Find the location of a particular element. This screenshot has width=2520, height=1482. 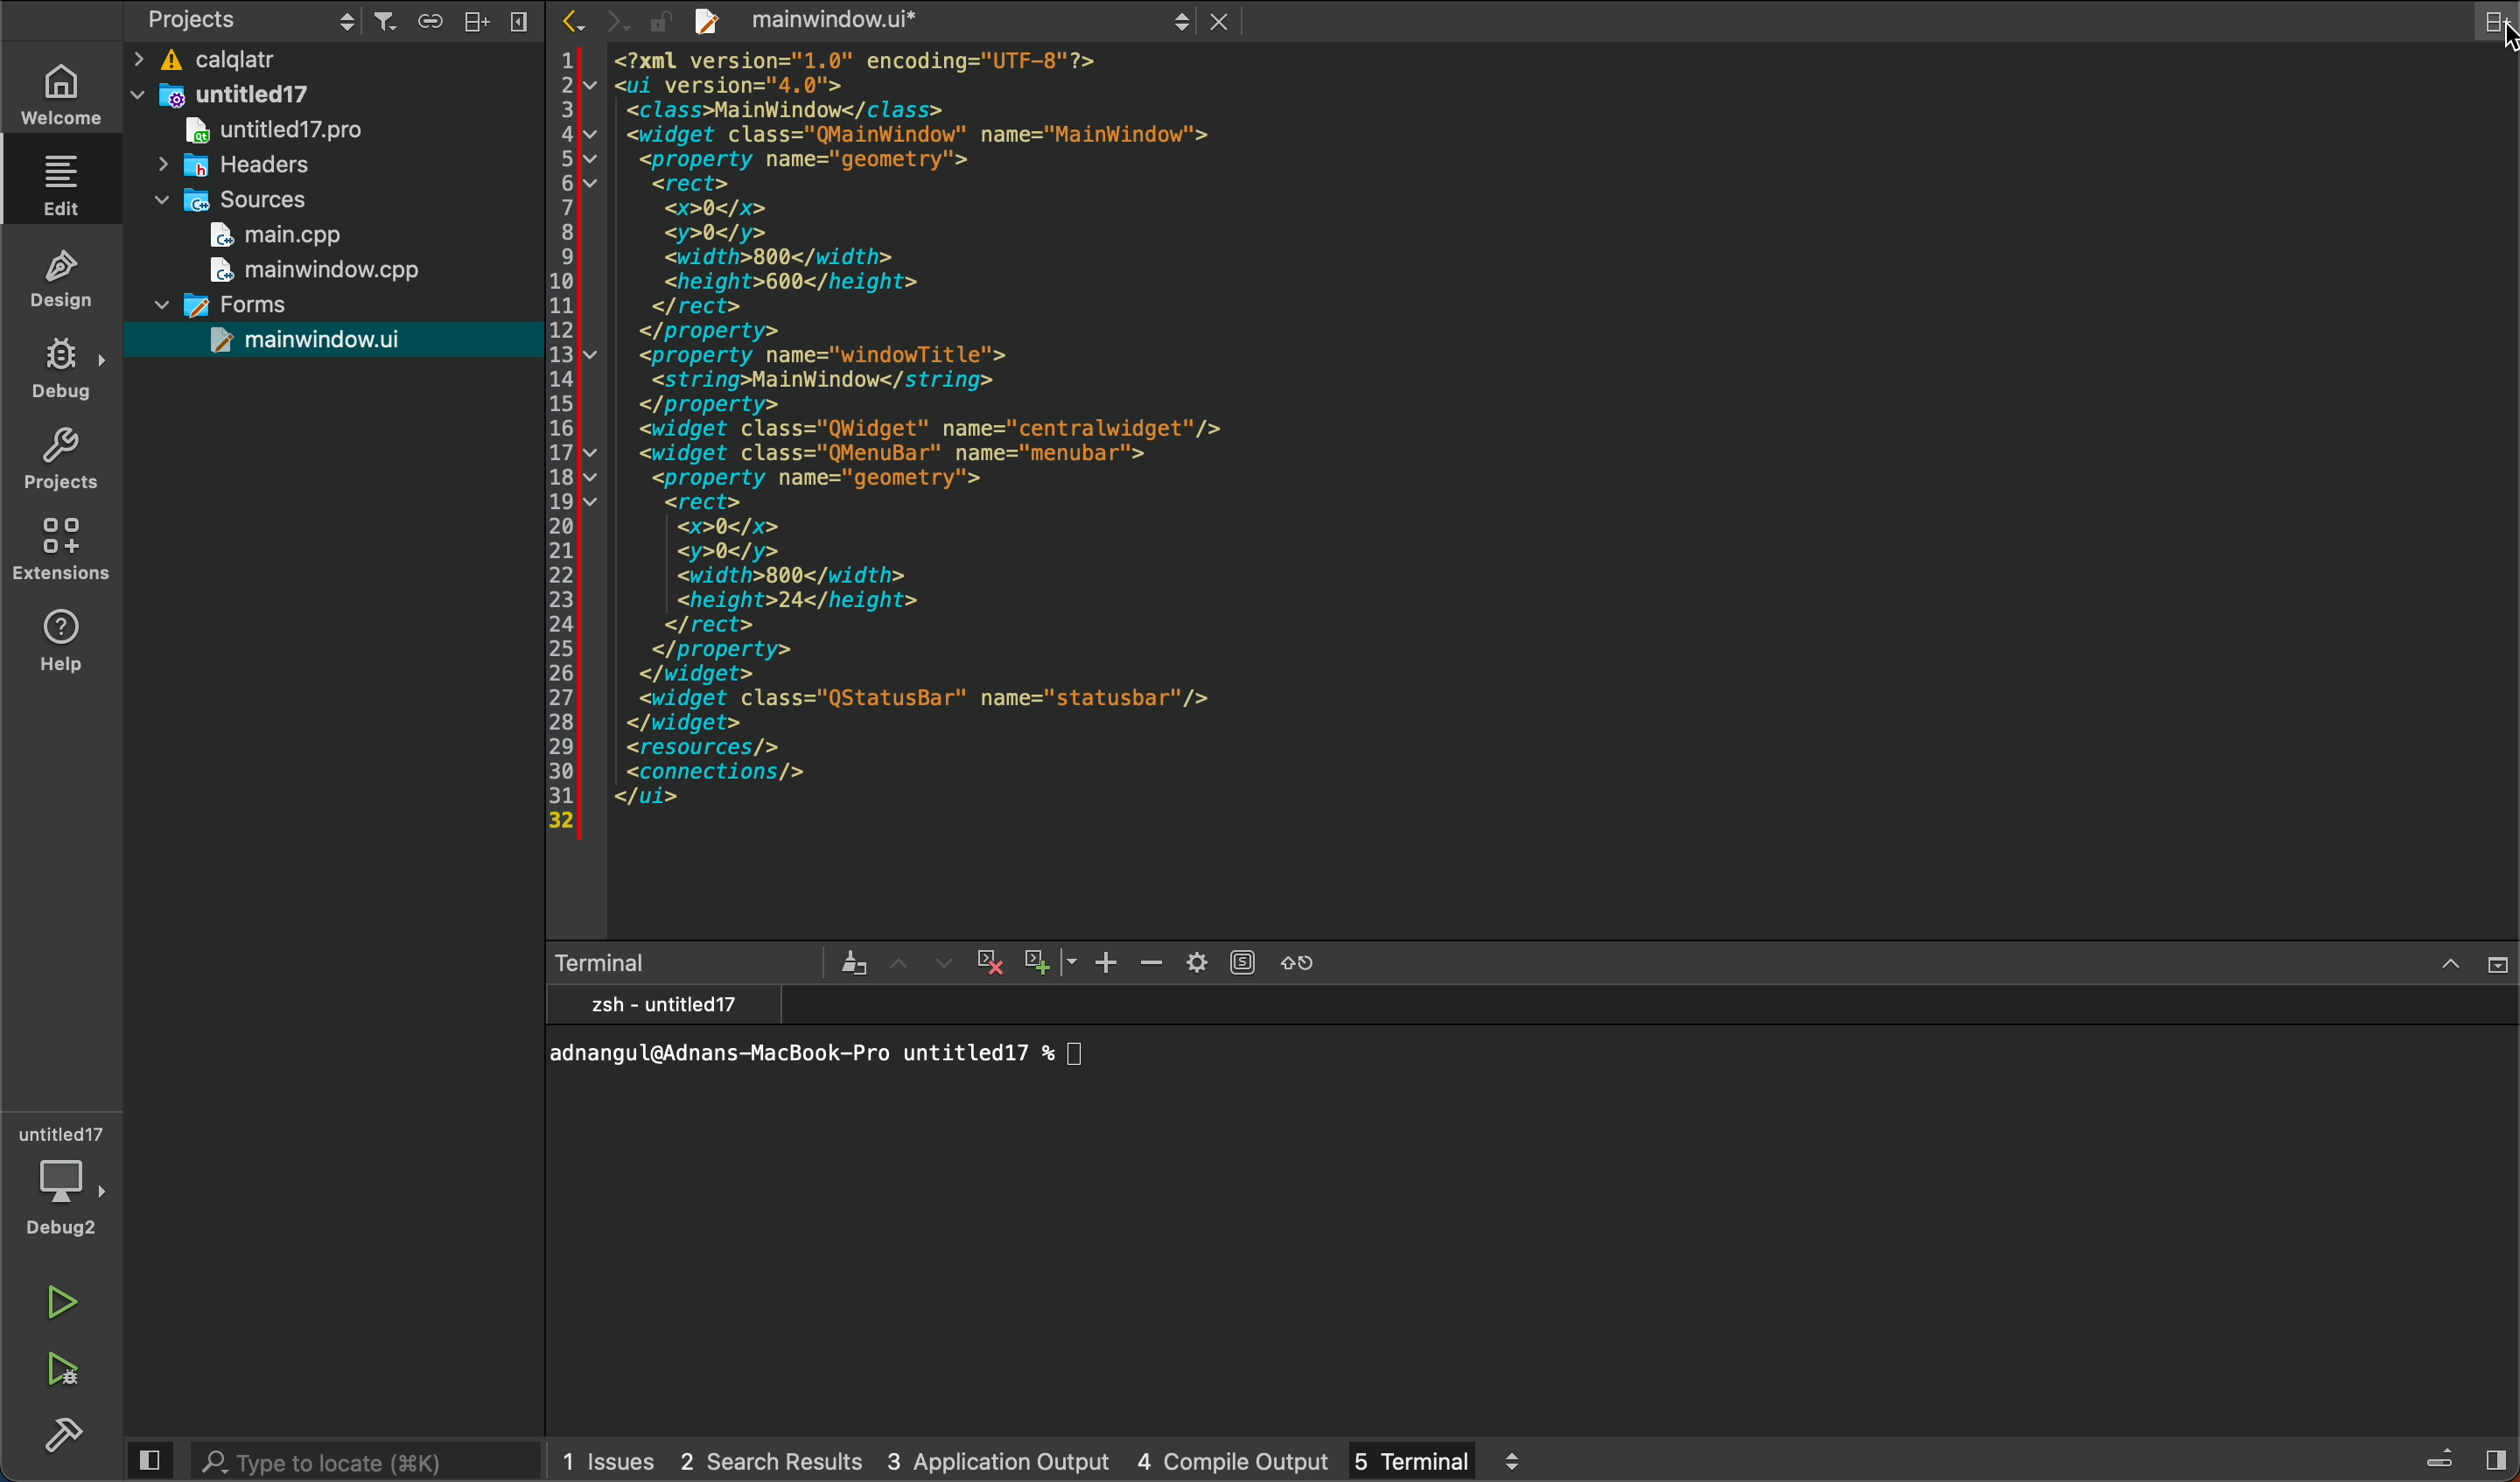

main window is located at coordinates (306, 270).